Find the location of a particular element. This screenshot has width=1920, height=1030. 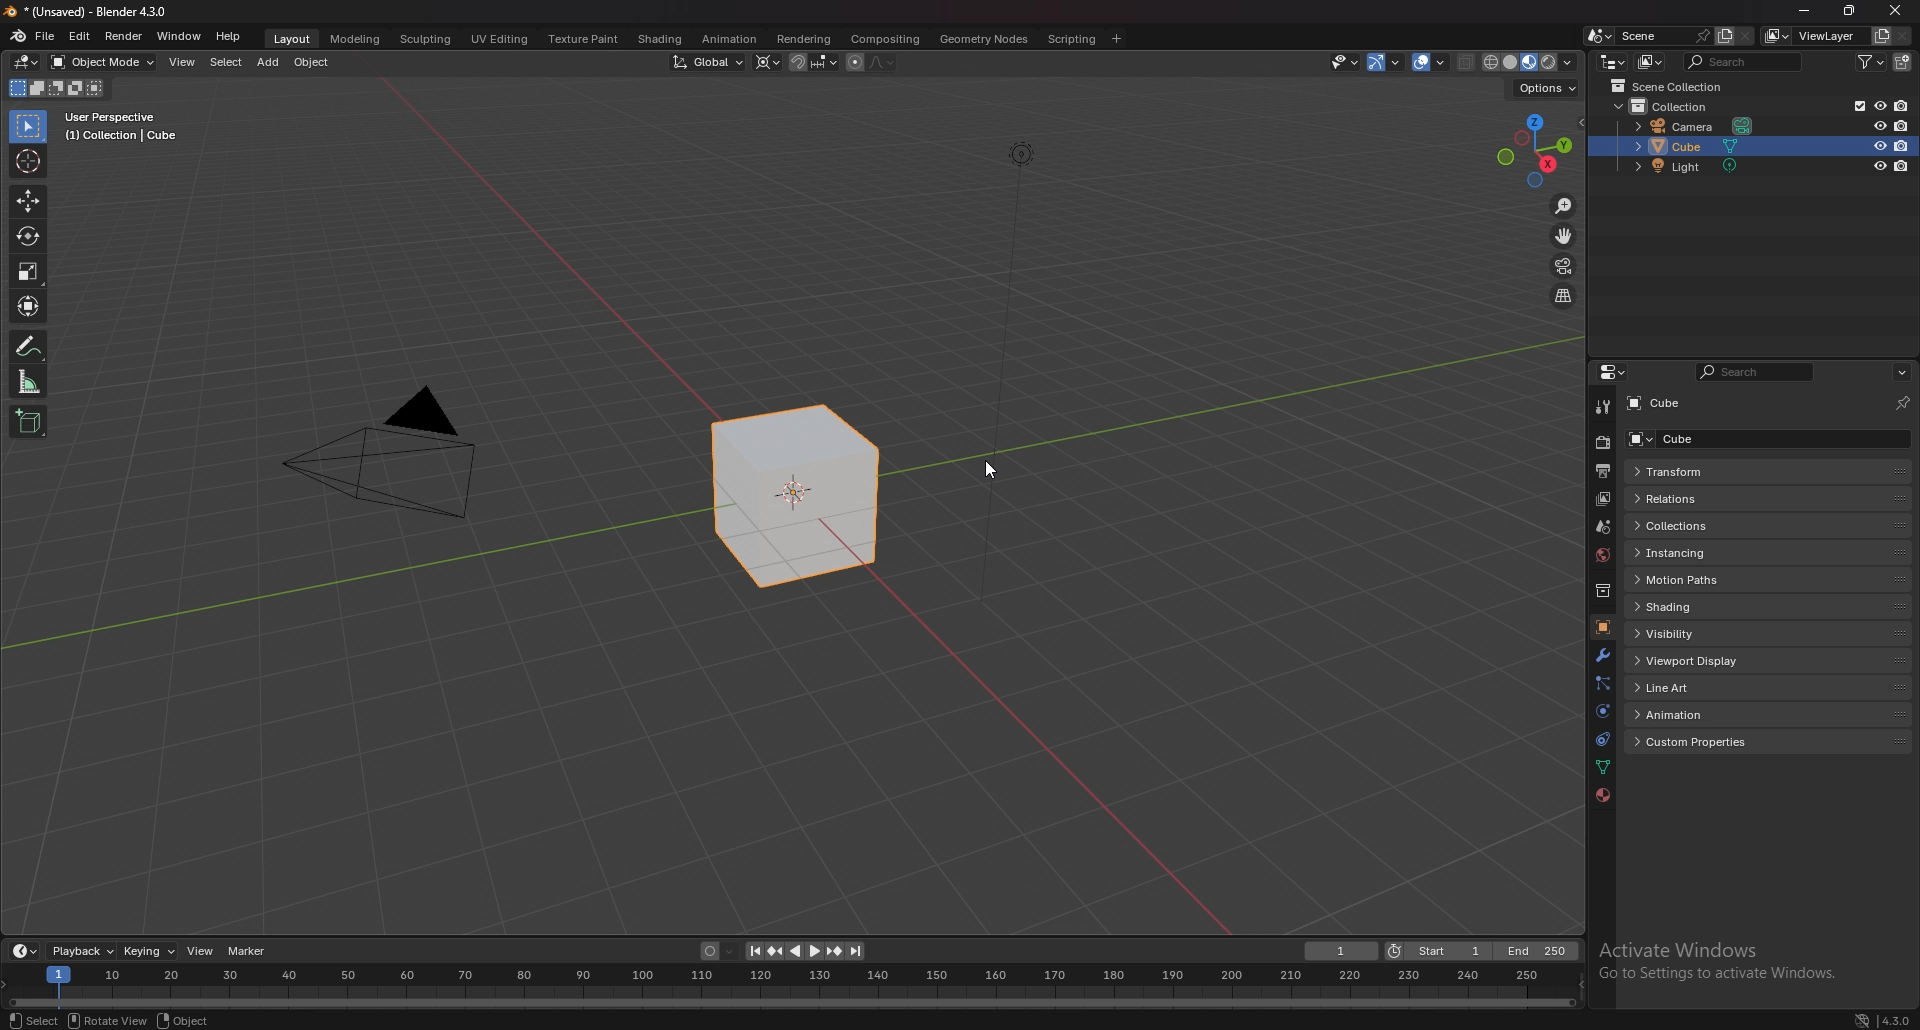

transform is located at coordinates (27, 304).